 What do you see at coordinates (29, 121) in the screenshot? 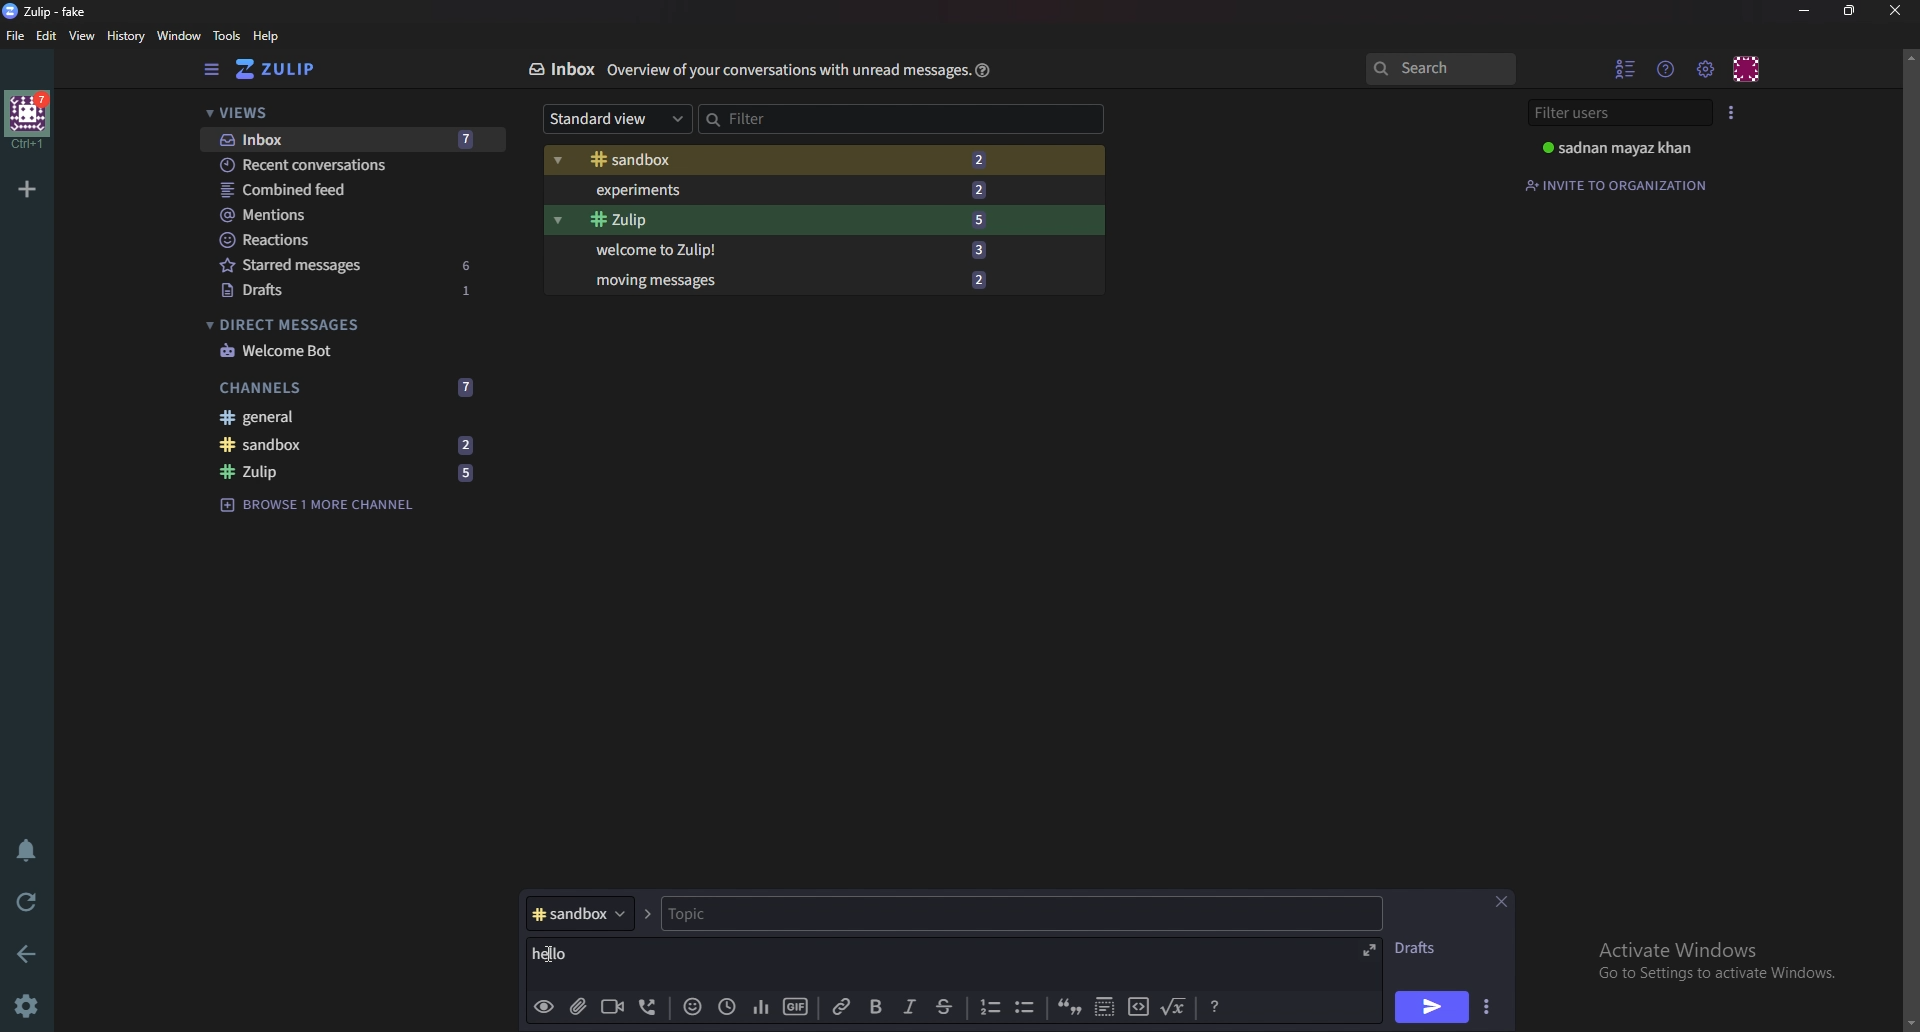
I see `home` at bounding box center [29, 121].